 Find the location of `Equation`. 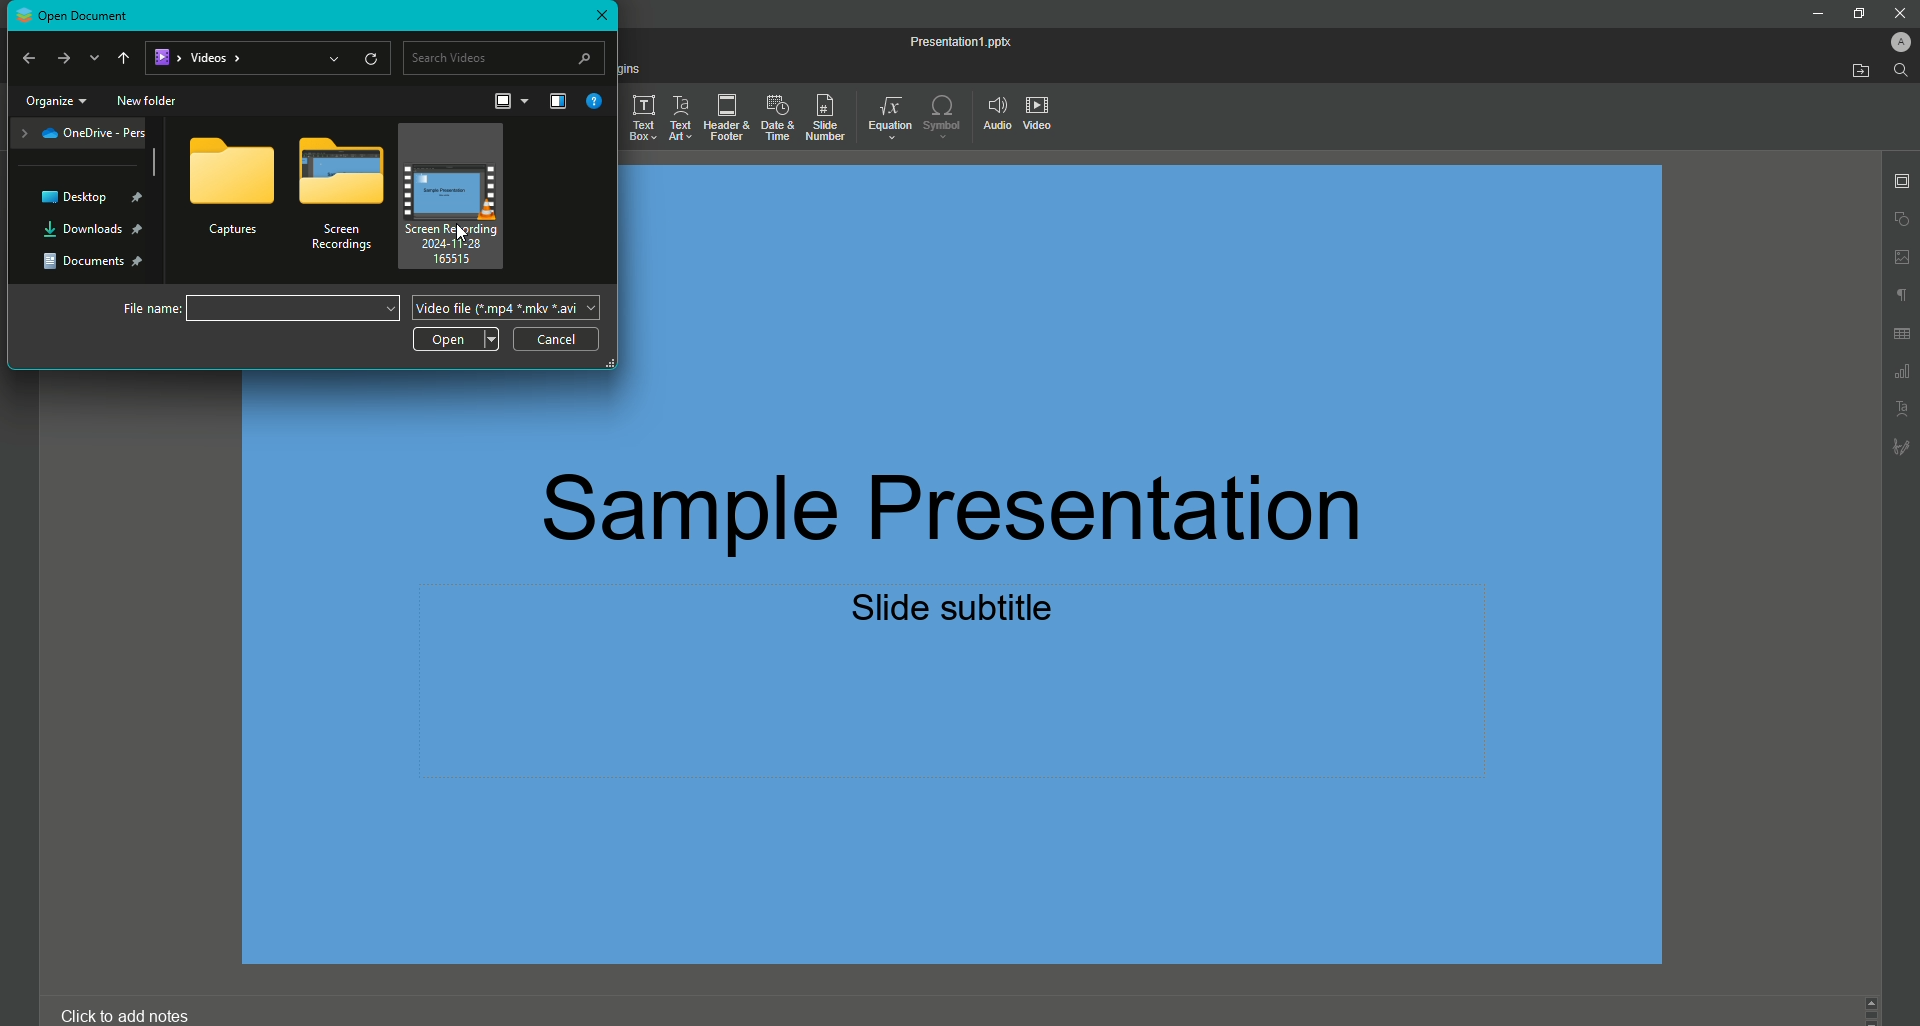

Equation is located at coordinates (884, 113).